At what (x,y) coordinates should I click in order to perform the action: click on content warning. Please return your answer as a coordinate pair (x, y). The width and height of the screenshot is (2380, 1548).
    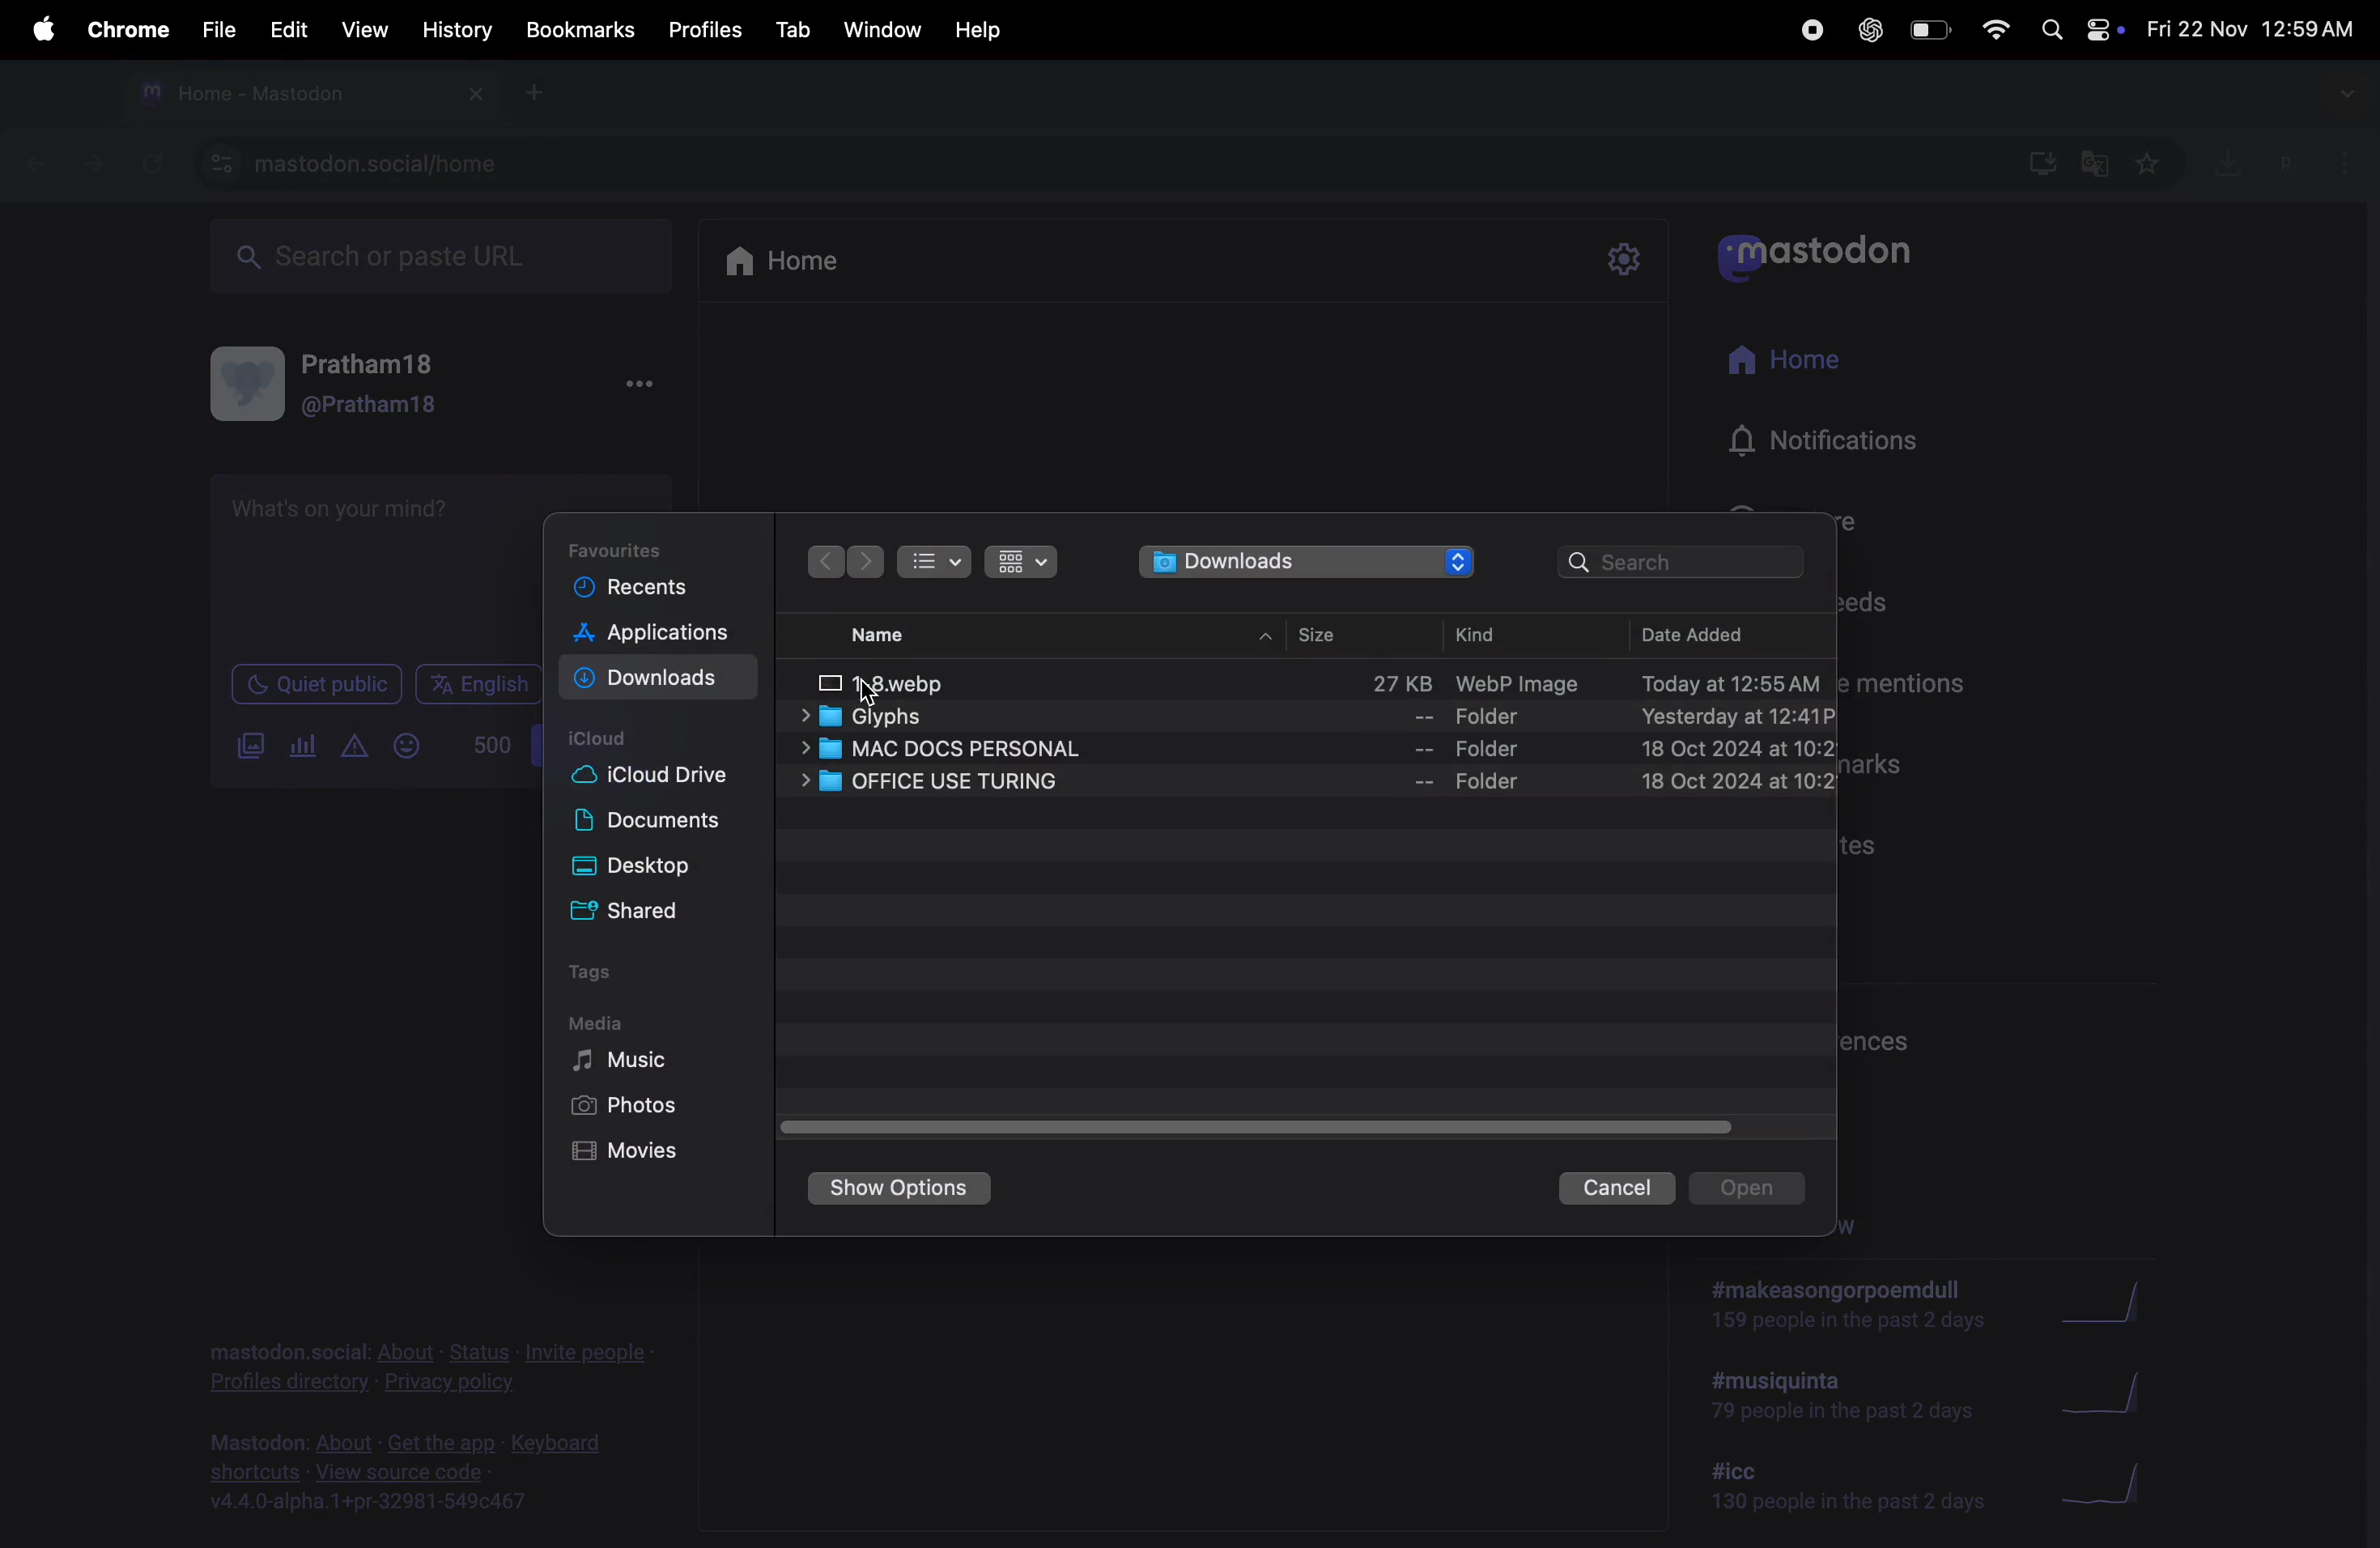
    Looking at the image, I should click on (355, 749).